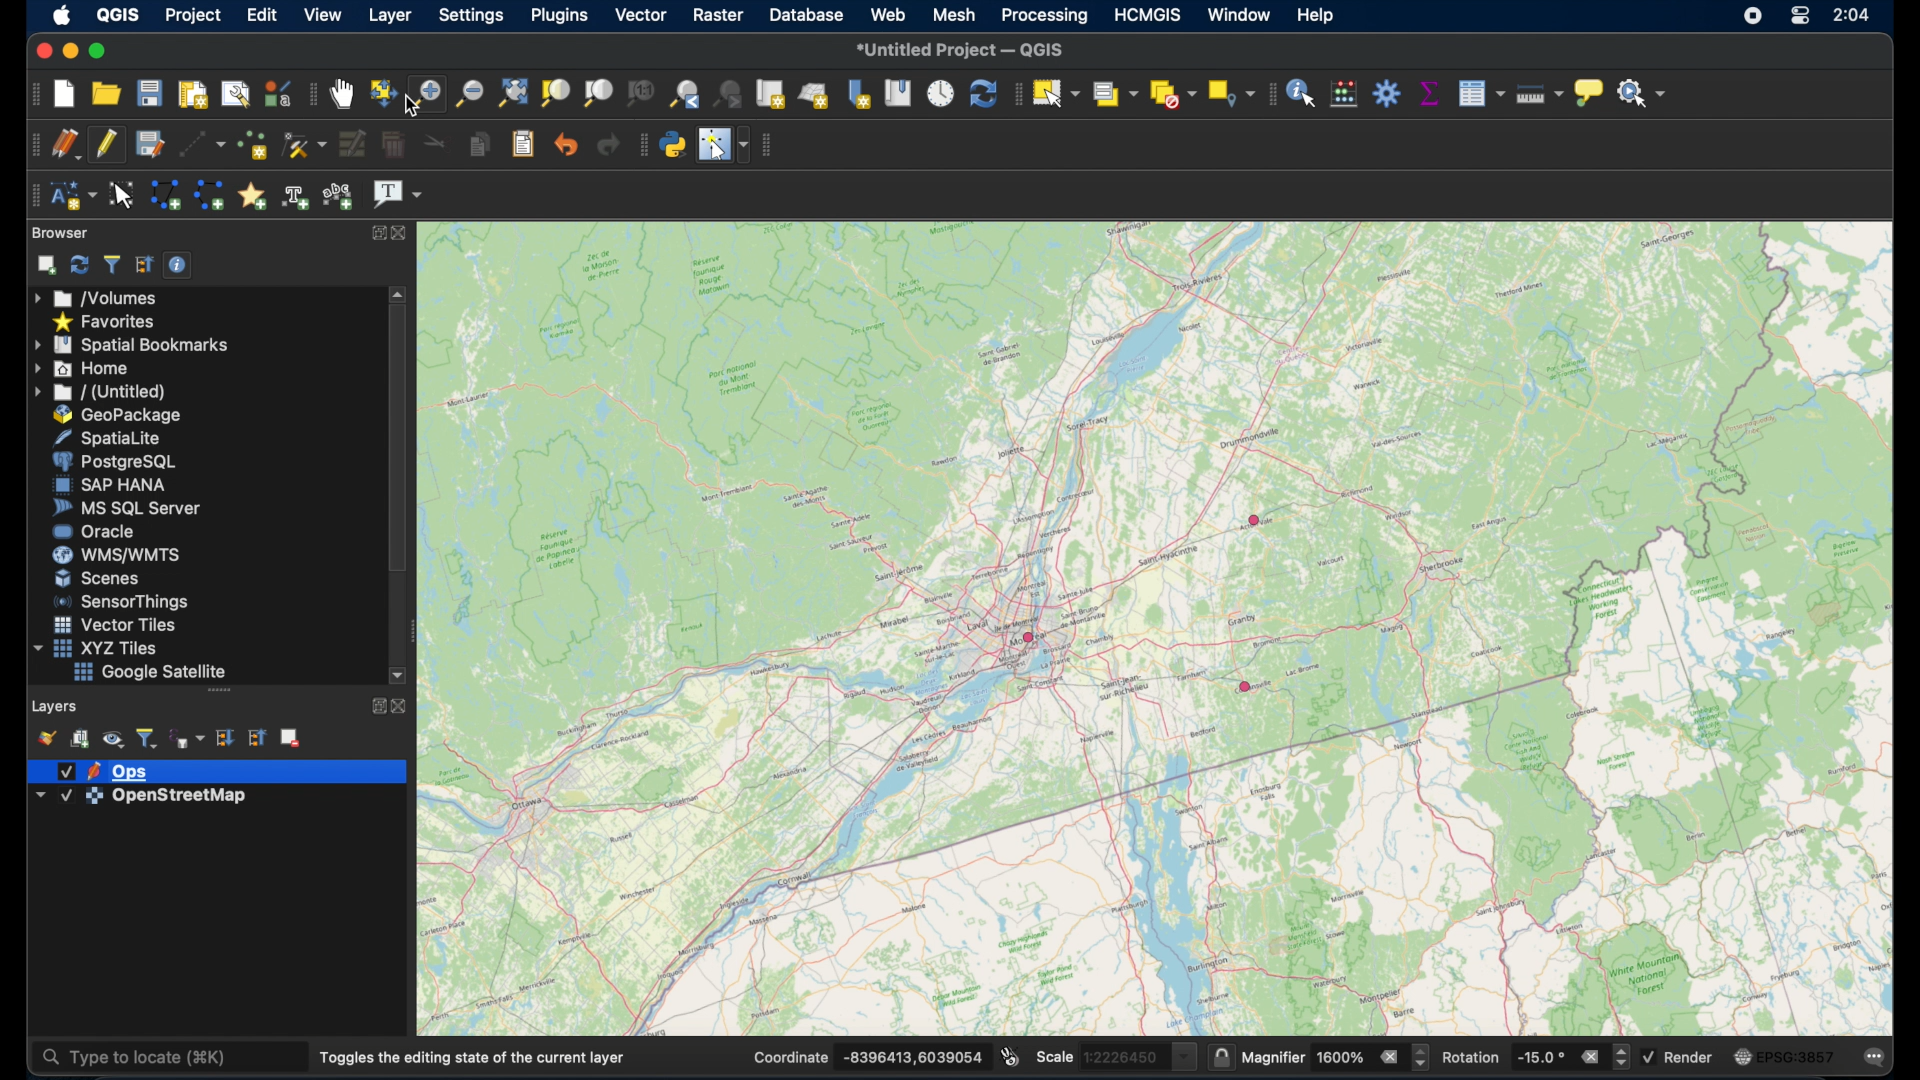  Describe the element at coordinates (262, 16) in the screenshot. I see `edit` at that location.